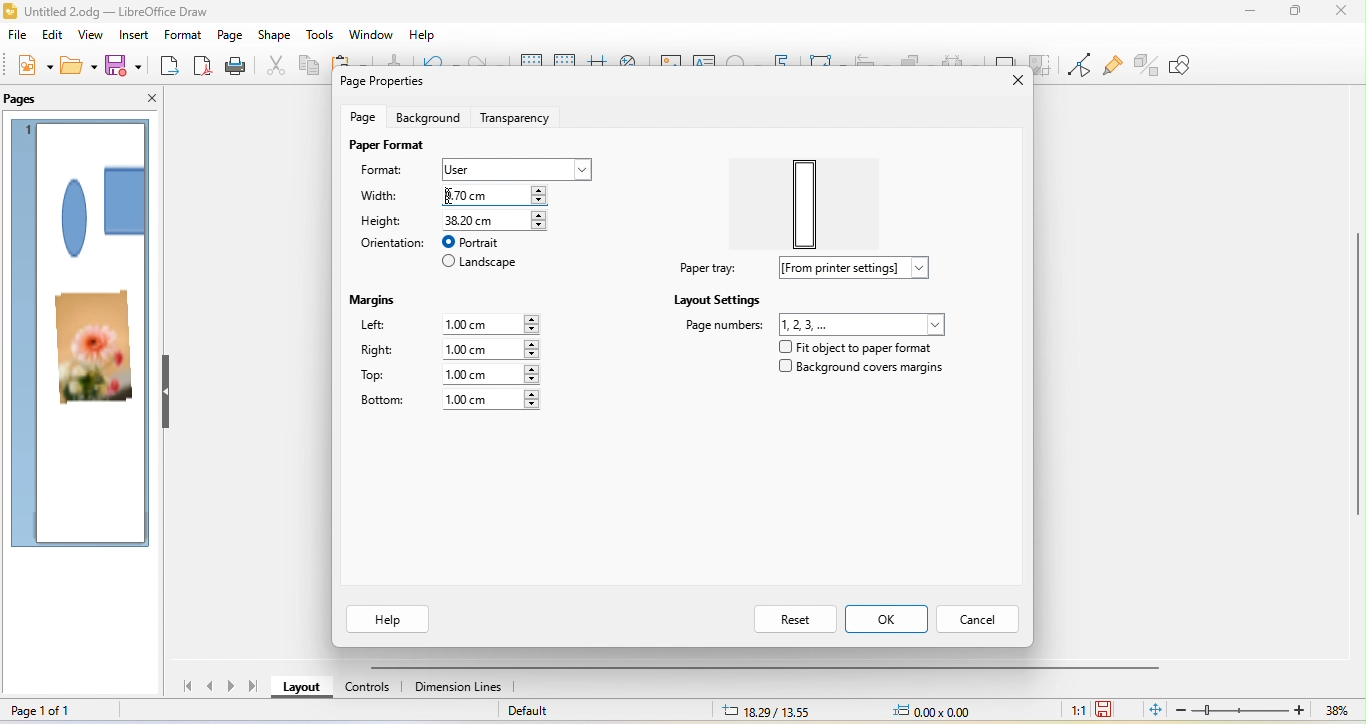 This screenshot has height=724, width=1366. Describe the element at coordinates (759, 712) in the screenshot. I see `18.29/13.55` at that location.